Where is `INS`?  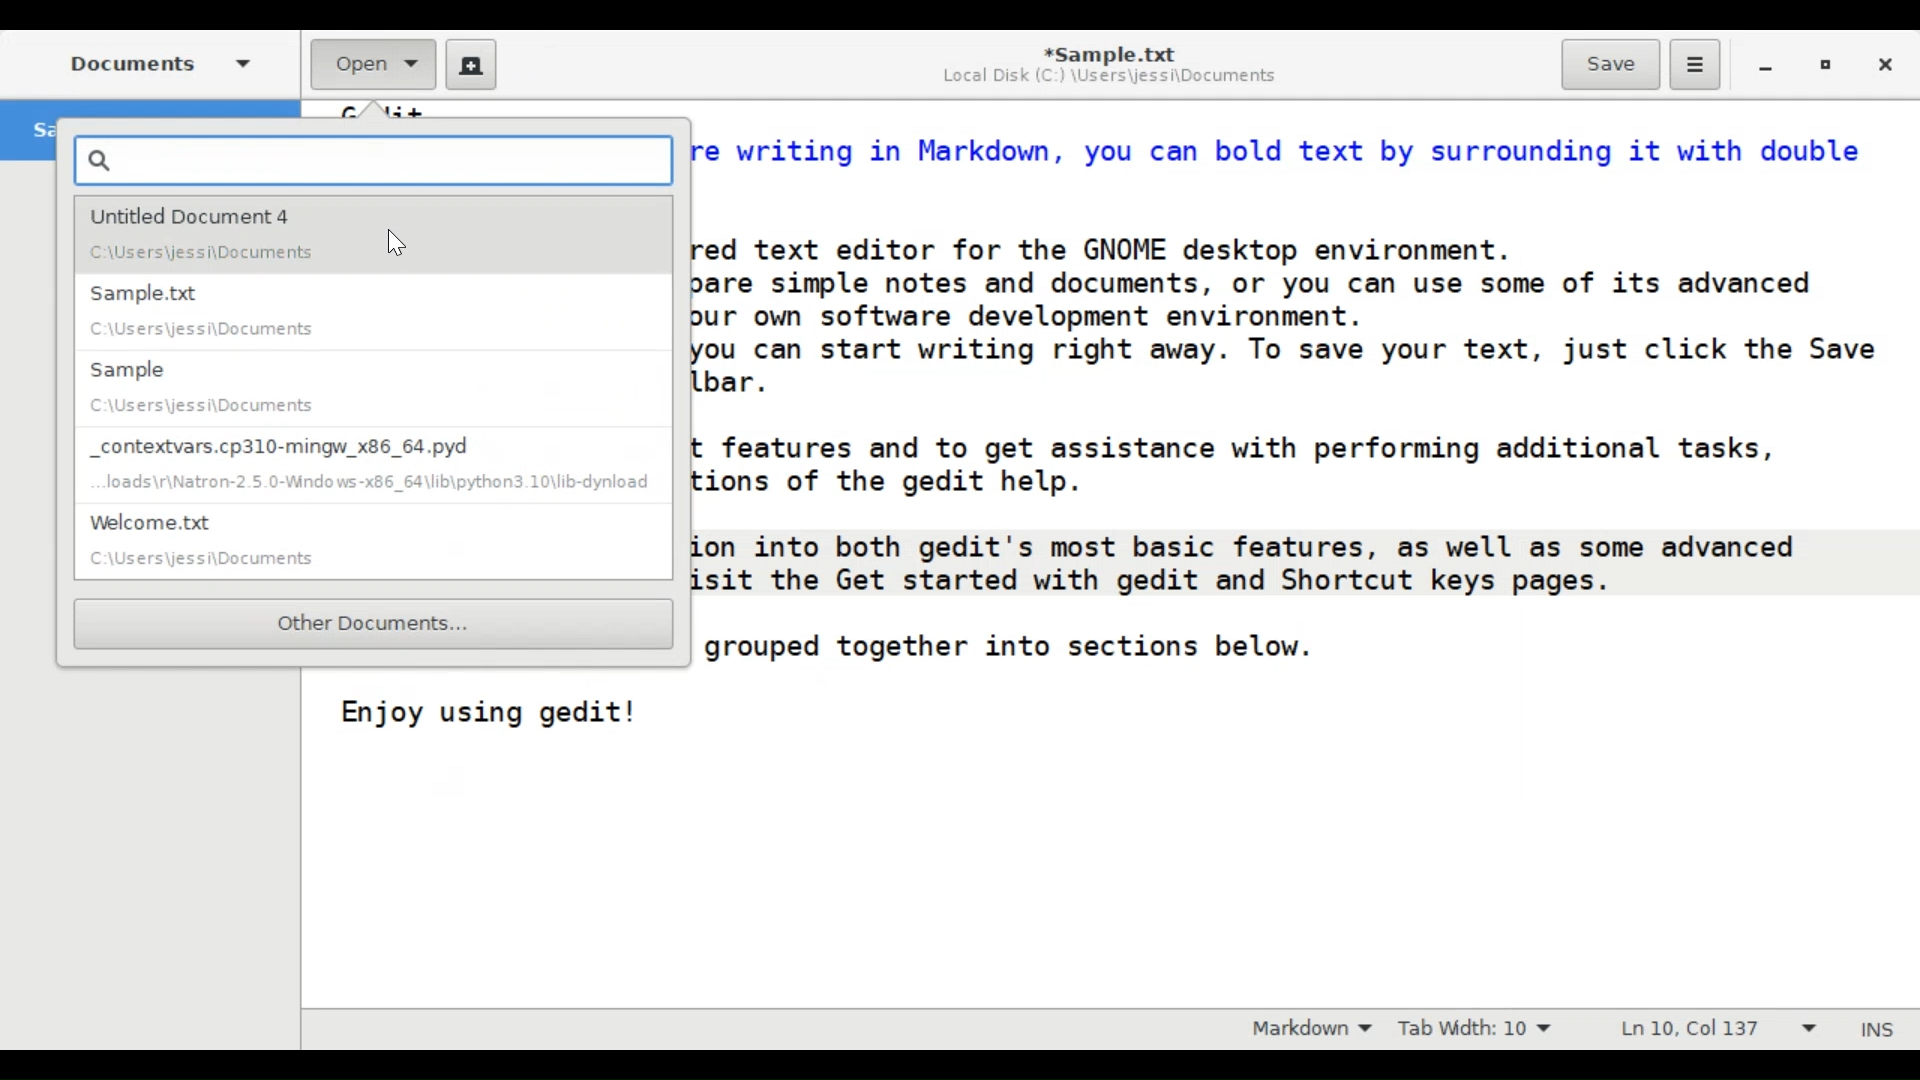
INS is located at coordinates (1880, 1029).